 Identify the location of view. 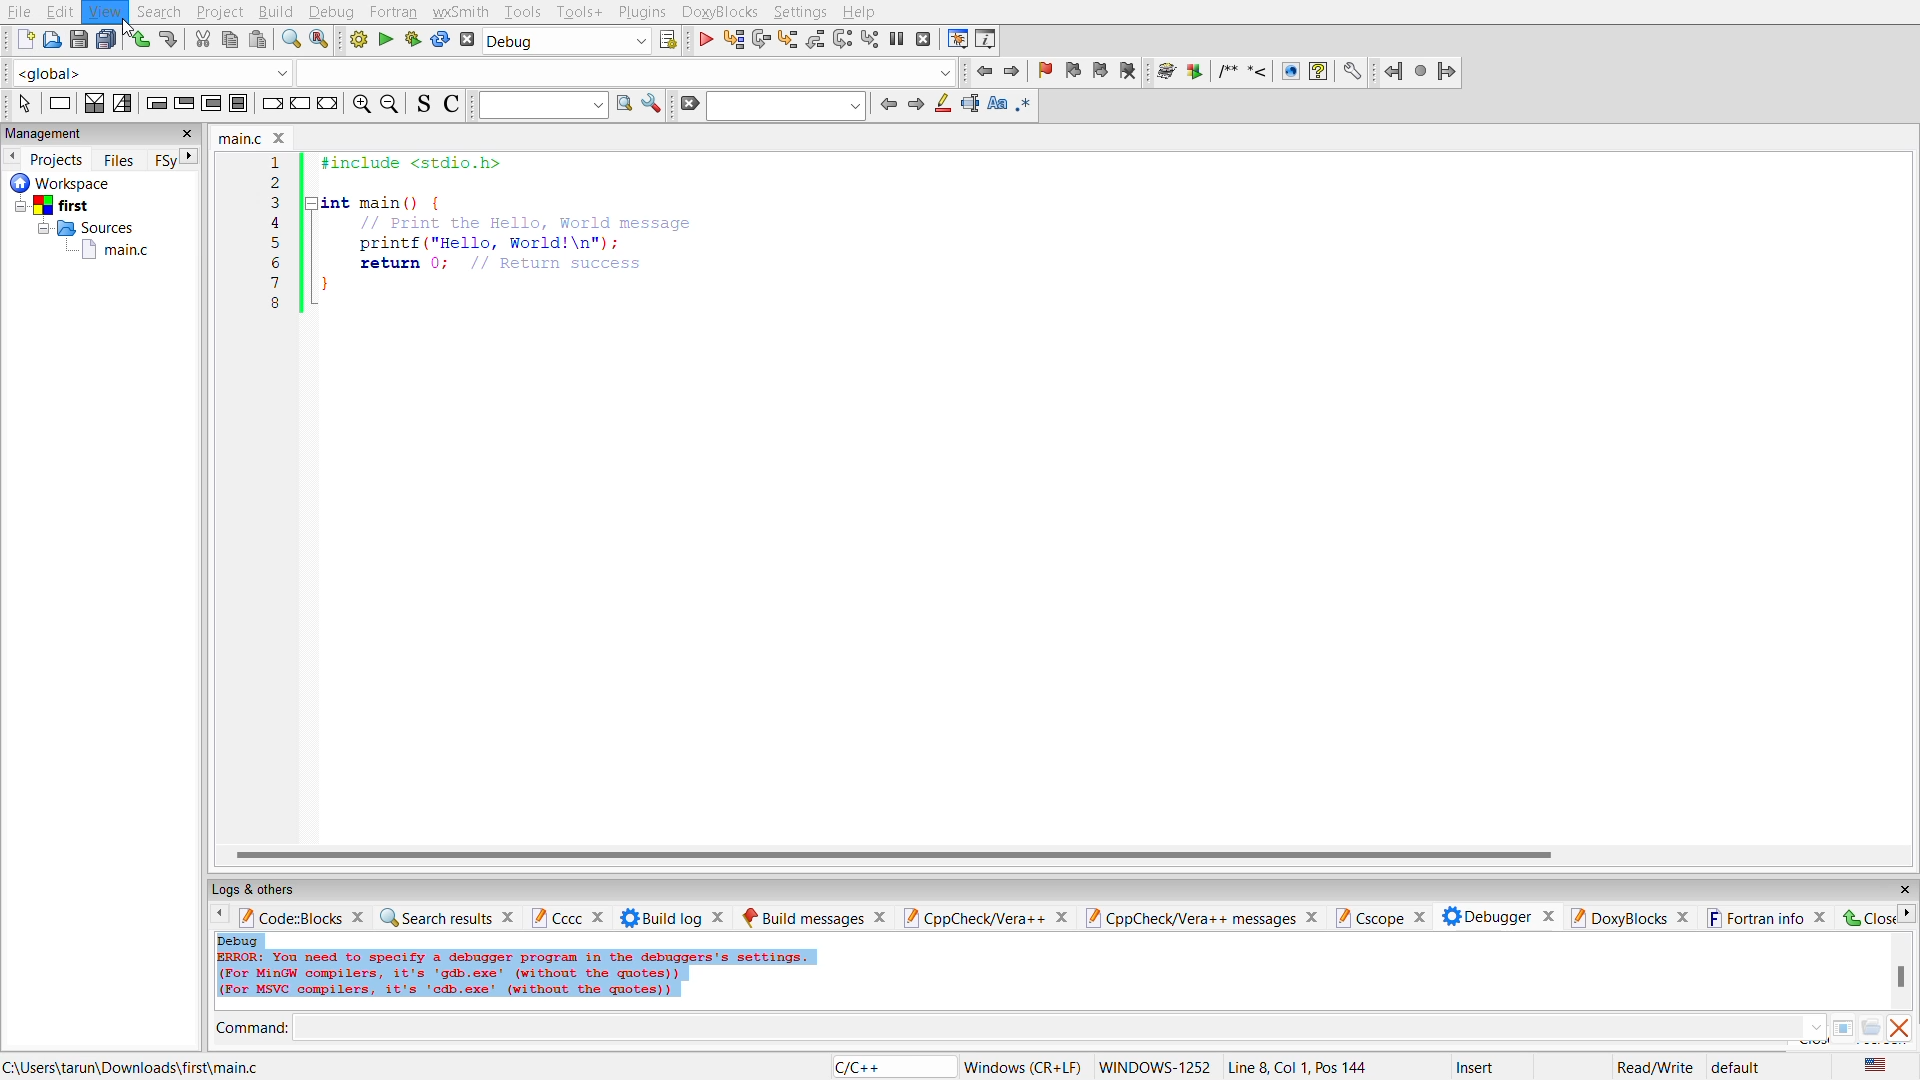
(106, 12).